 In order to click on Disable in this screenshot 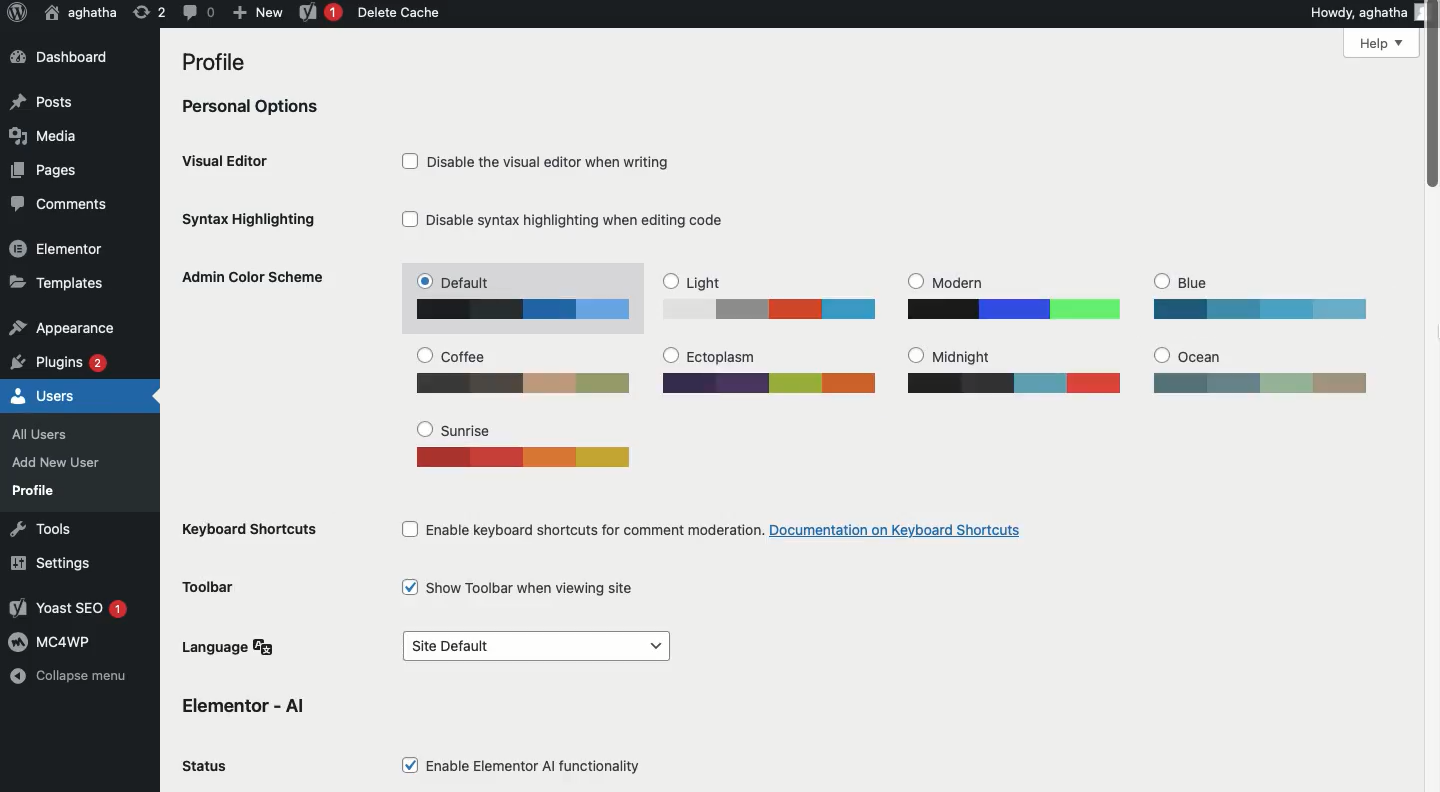, I will do `click(545, 166)`.